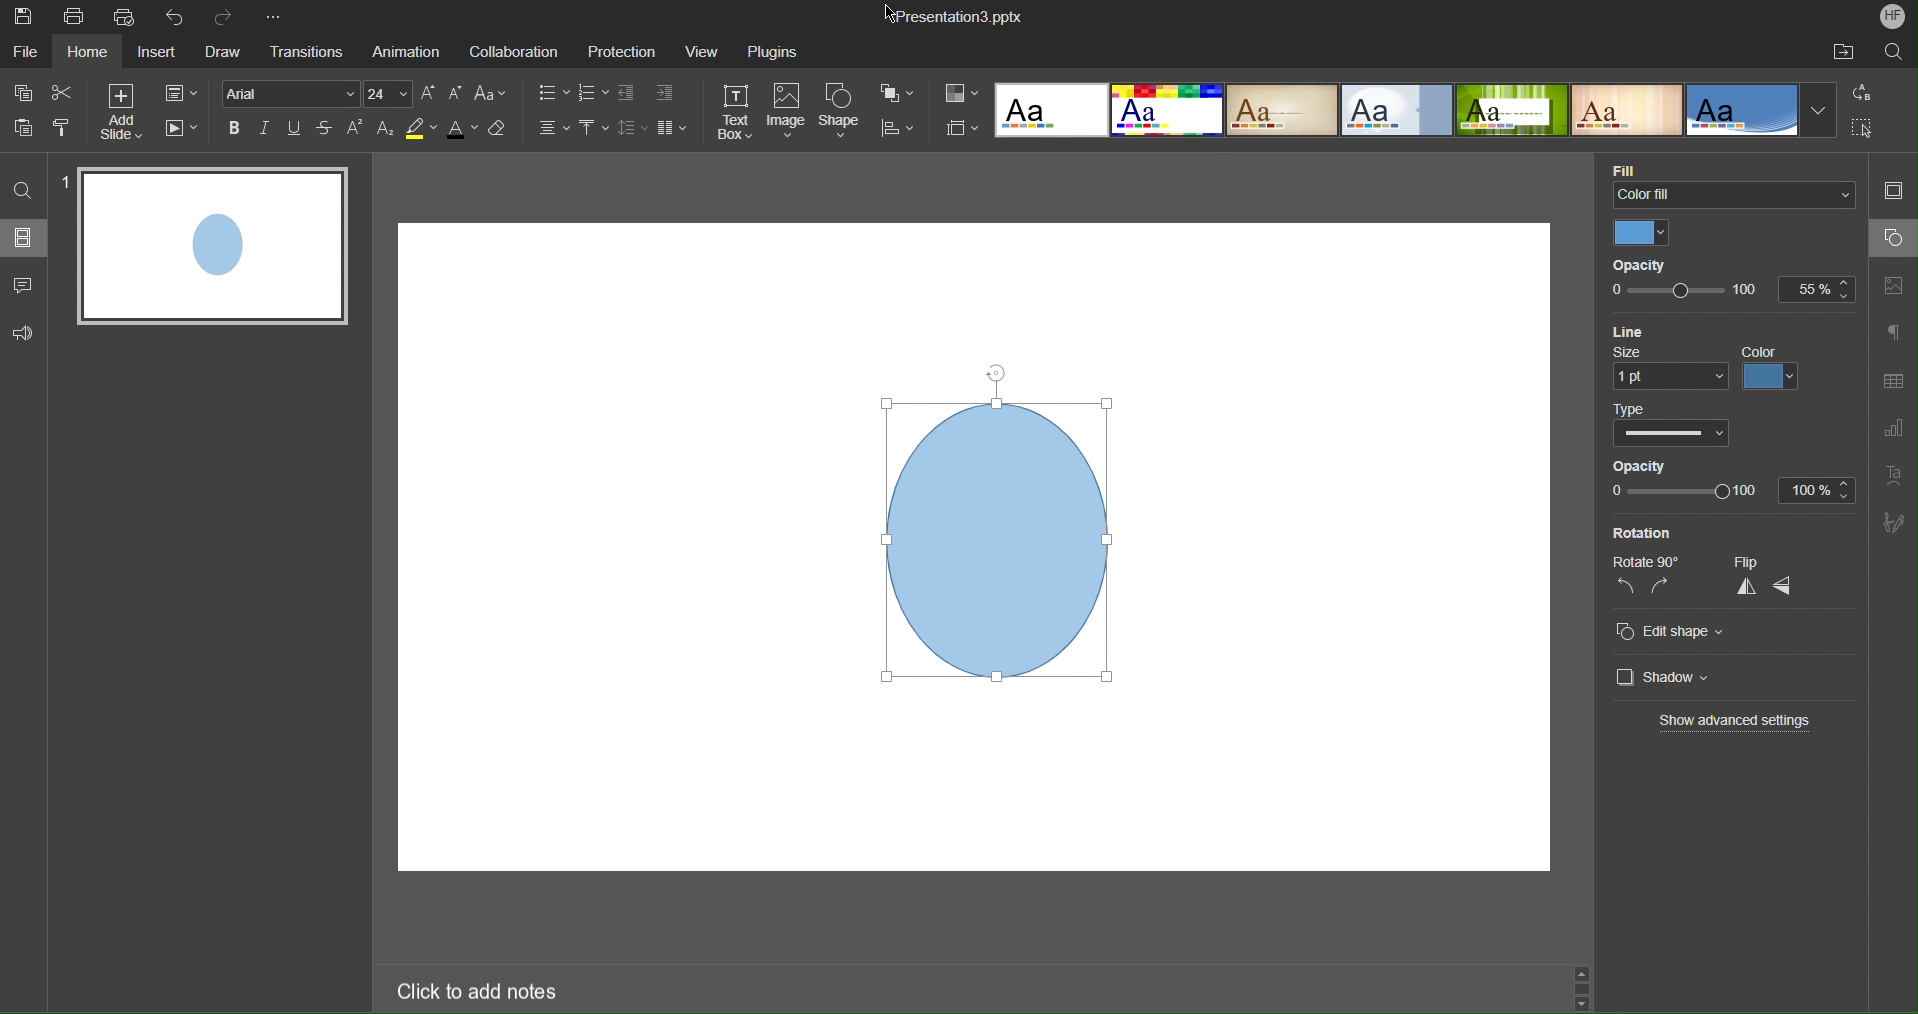 The height and width of the screenshot is (1014, 1918). What do you see at coordinates (295, 131) in the screenshot?
I see `Underline` at bounding box center [295, 131].